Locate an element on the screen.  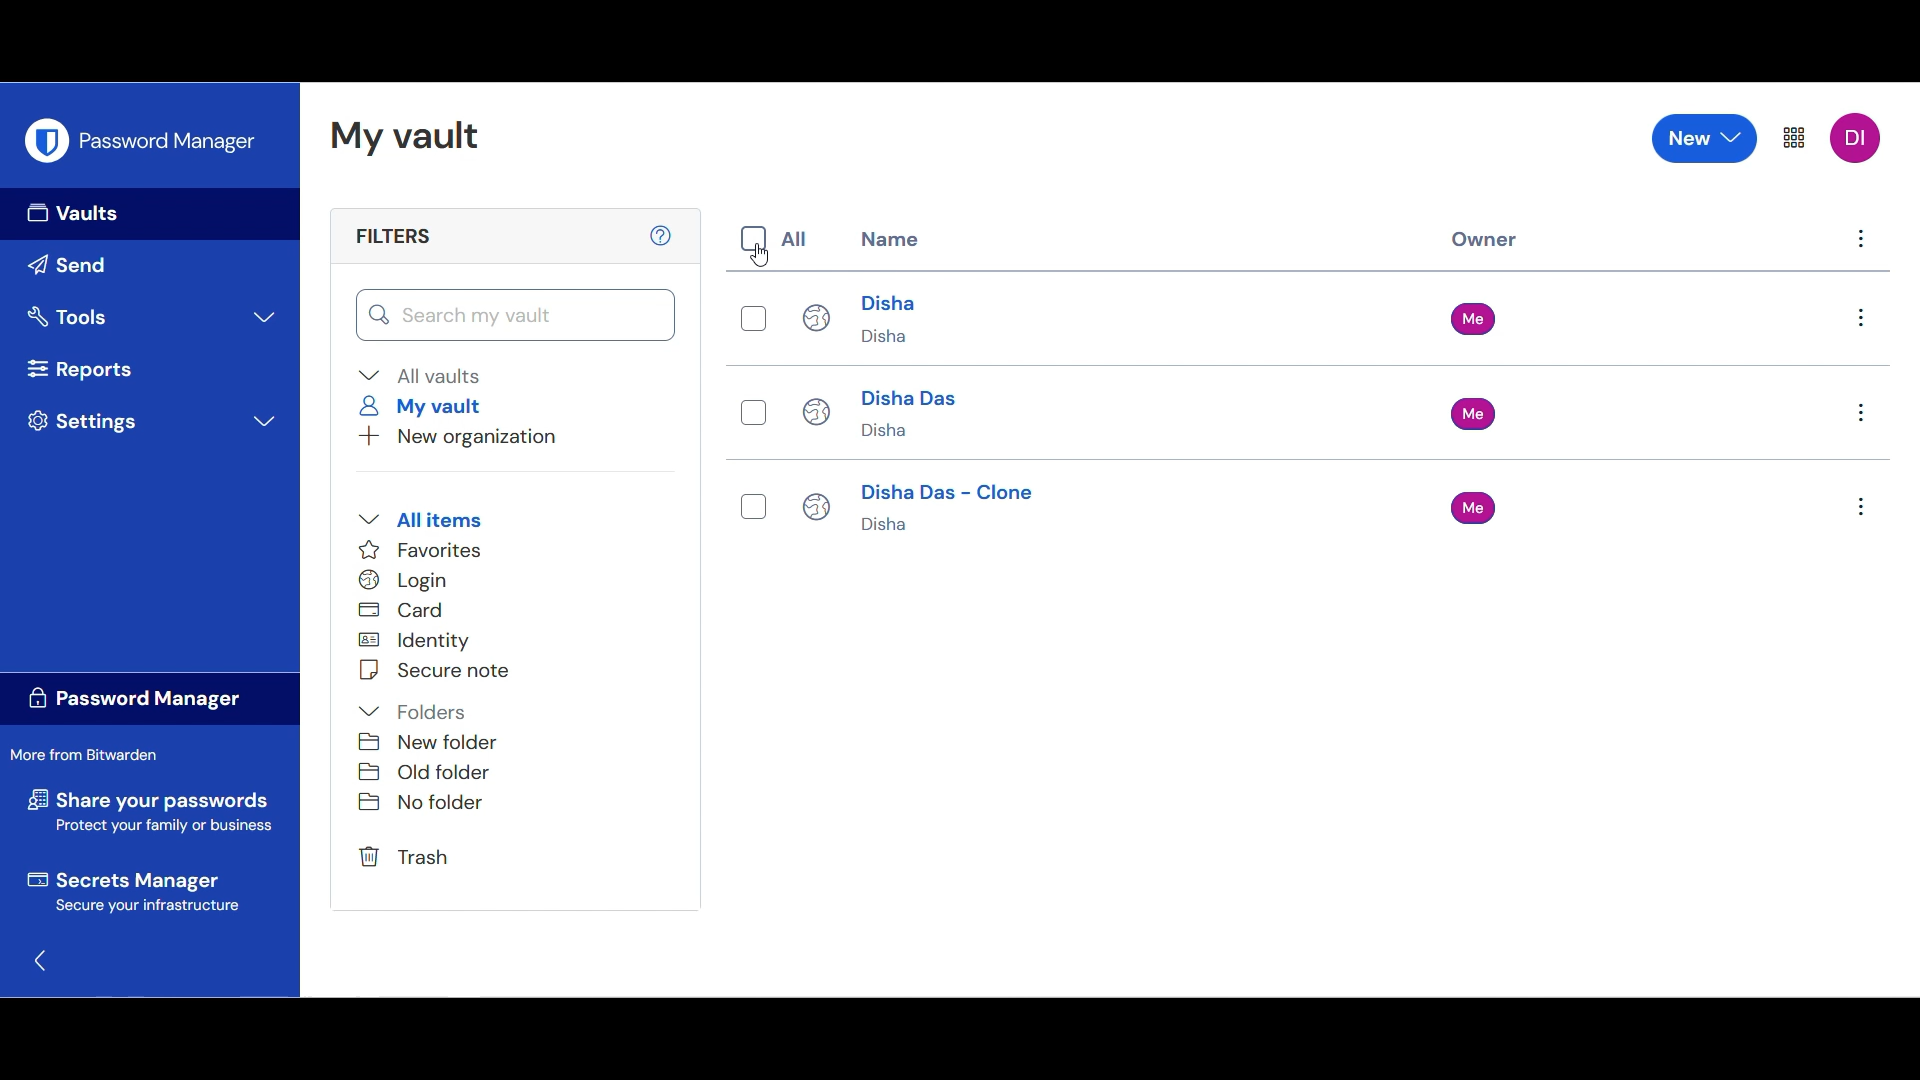
Vaults is located at coordinates (150, 214).